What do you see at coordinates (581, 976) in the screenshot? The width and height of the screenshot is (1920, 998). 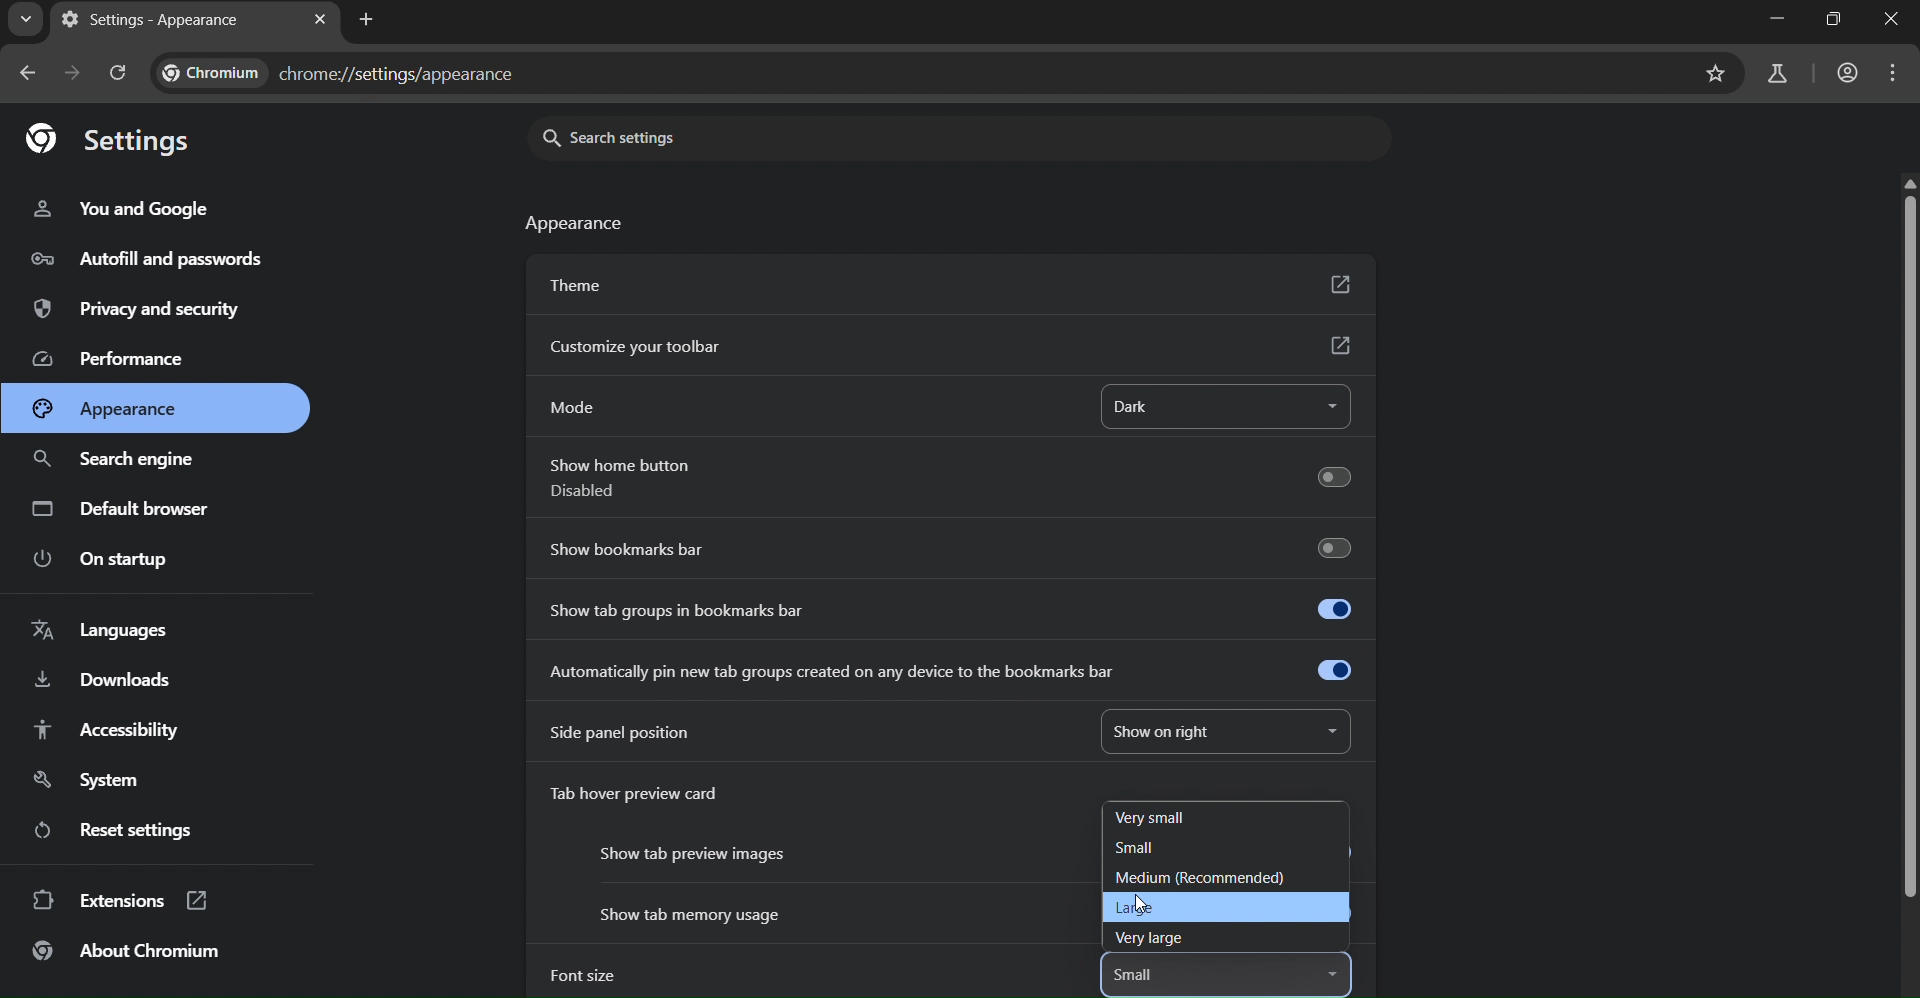 I see `font size` at bounding box center [581, 976].